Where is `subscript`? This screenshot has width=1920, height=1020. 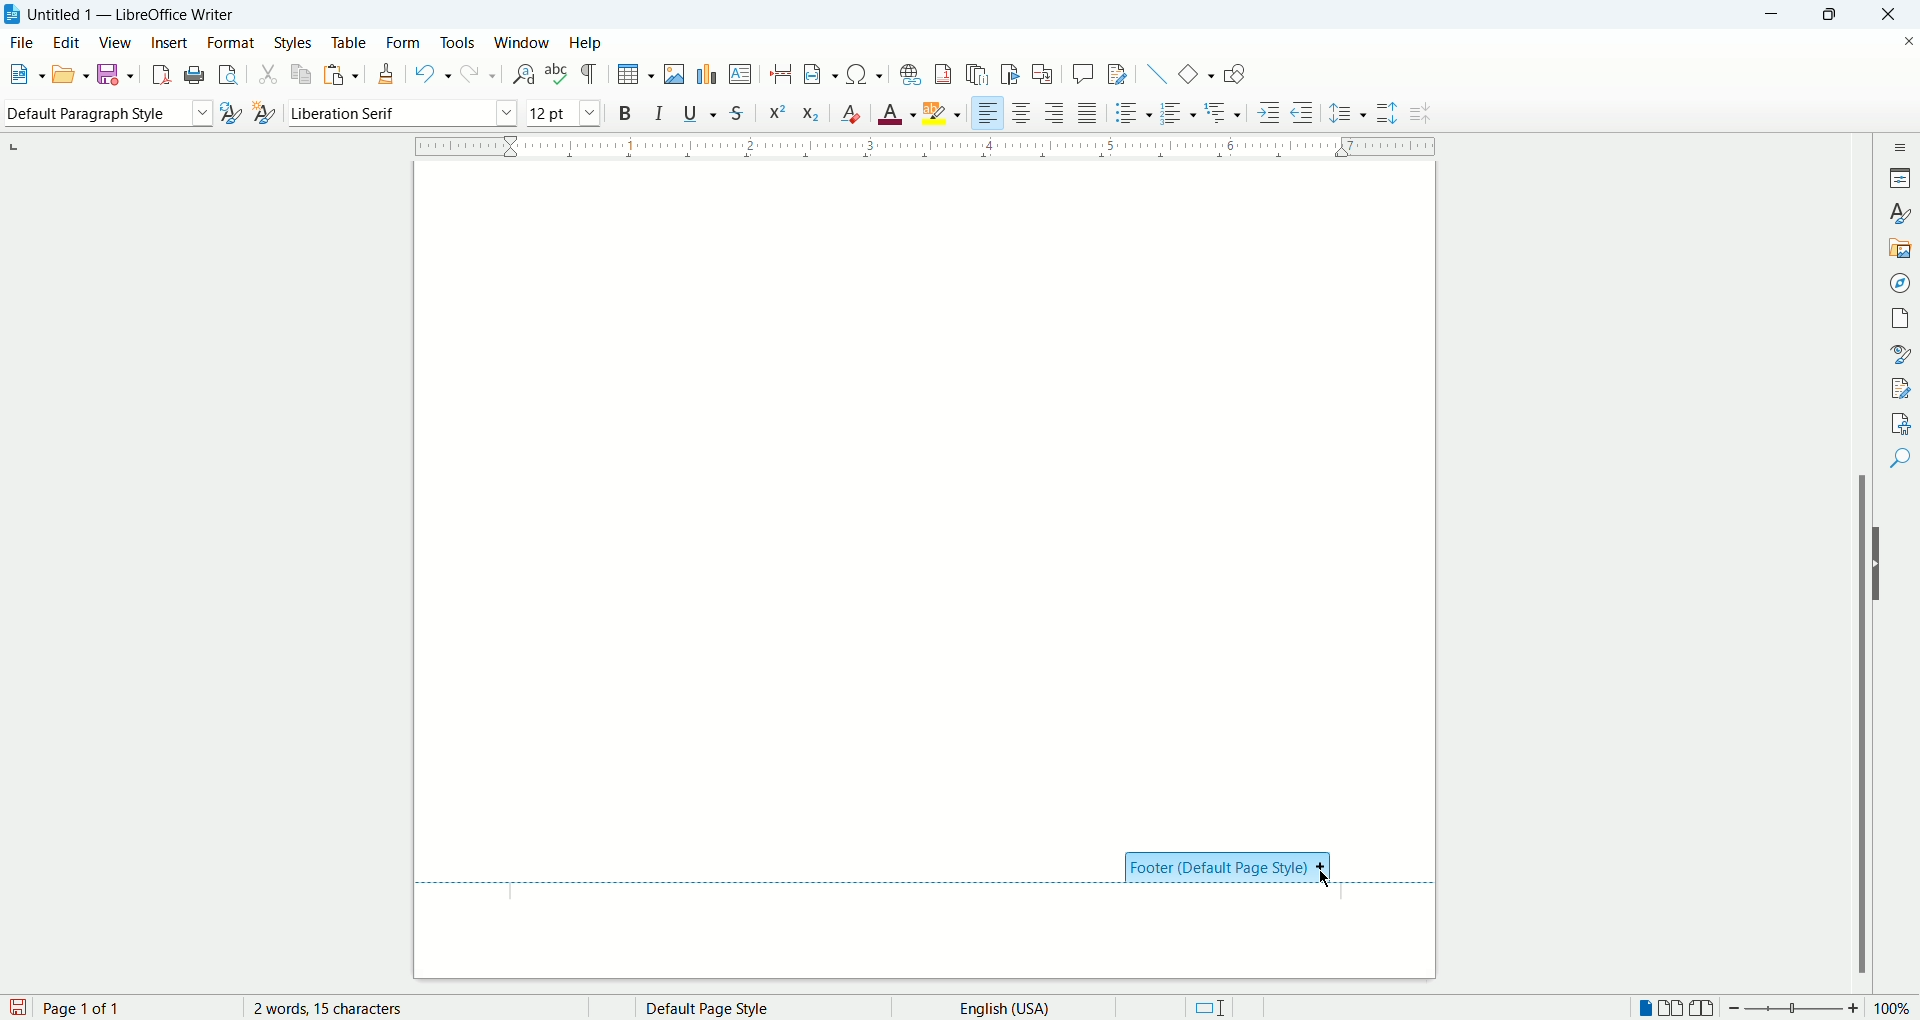
subscript is located at coordinates (812, 115).